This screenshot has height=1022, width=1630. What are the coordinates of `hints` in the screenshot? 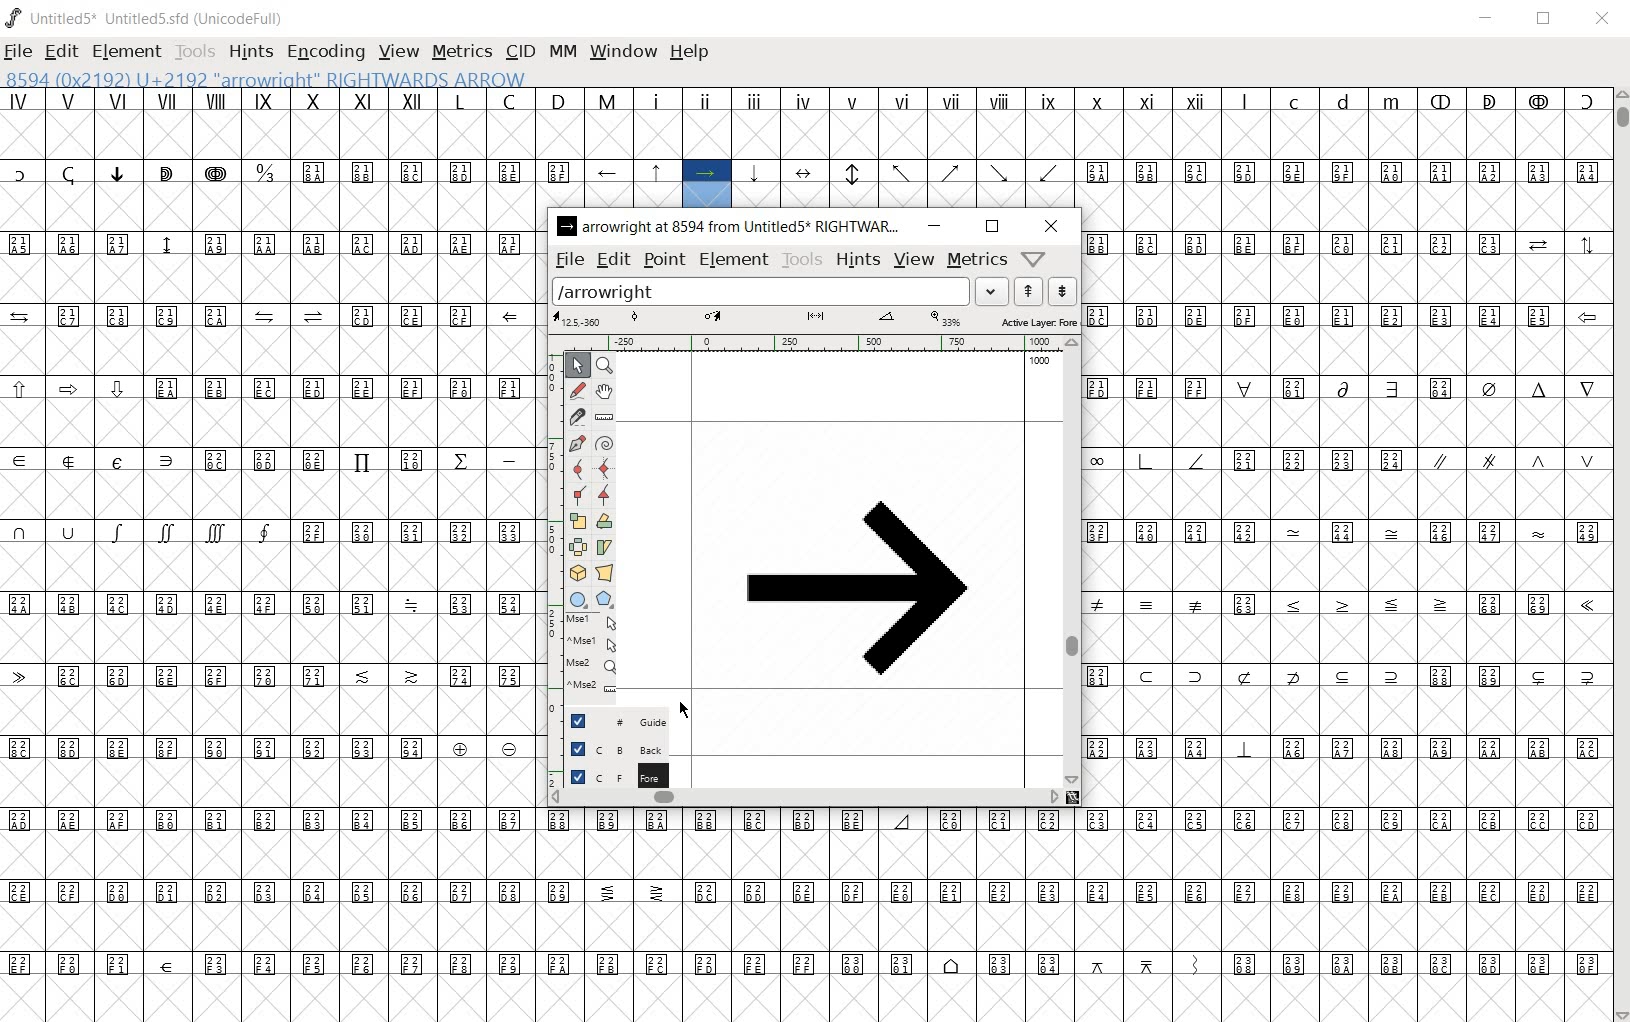 It's located at (858, 258).